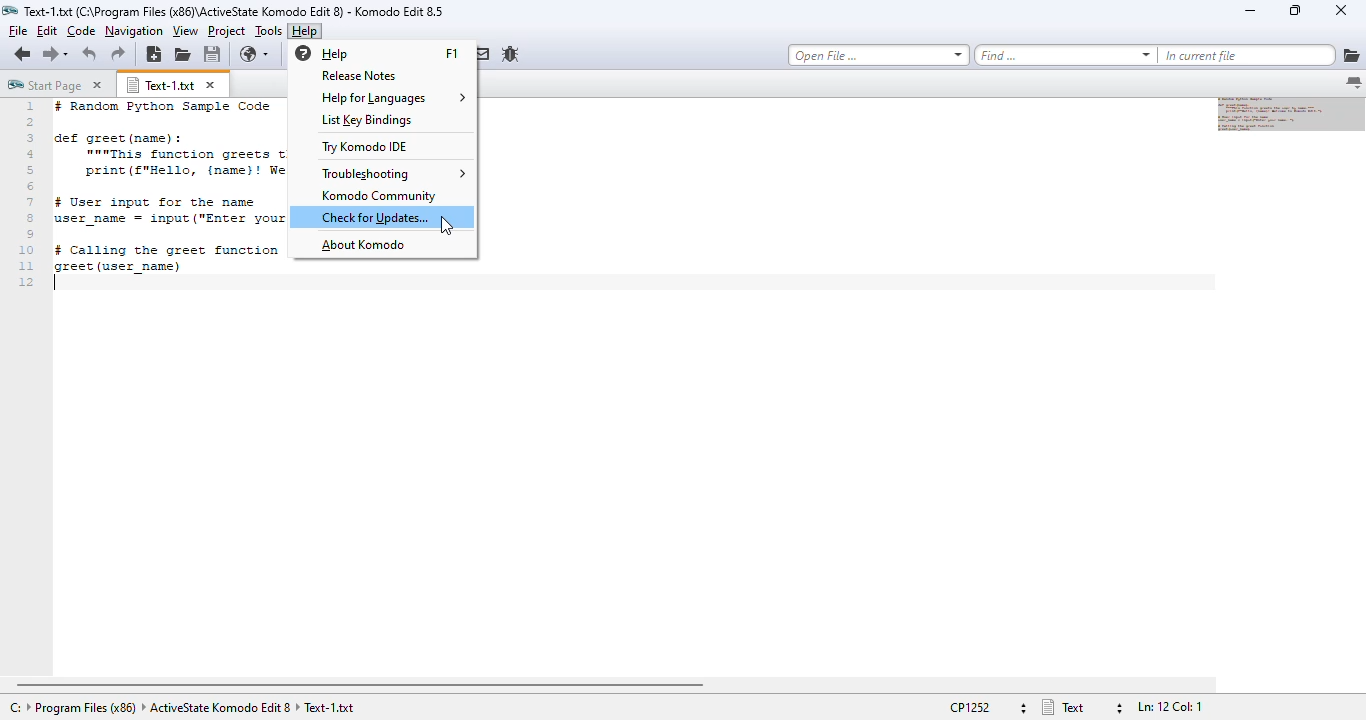 The height and width of the screenshot is (720, 1366). I want to click on cursor, so click(57, 284).